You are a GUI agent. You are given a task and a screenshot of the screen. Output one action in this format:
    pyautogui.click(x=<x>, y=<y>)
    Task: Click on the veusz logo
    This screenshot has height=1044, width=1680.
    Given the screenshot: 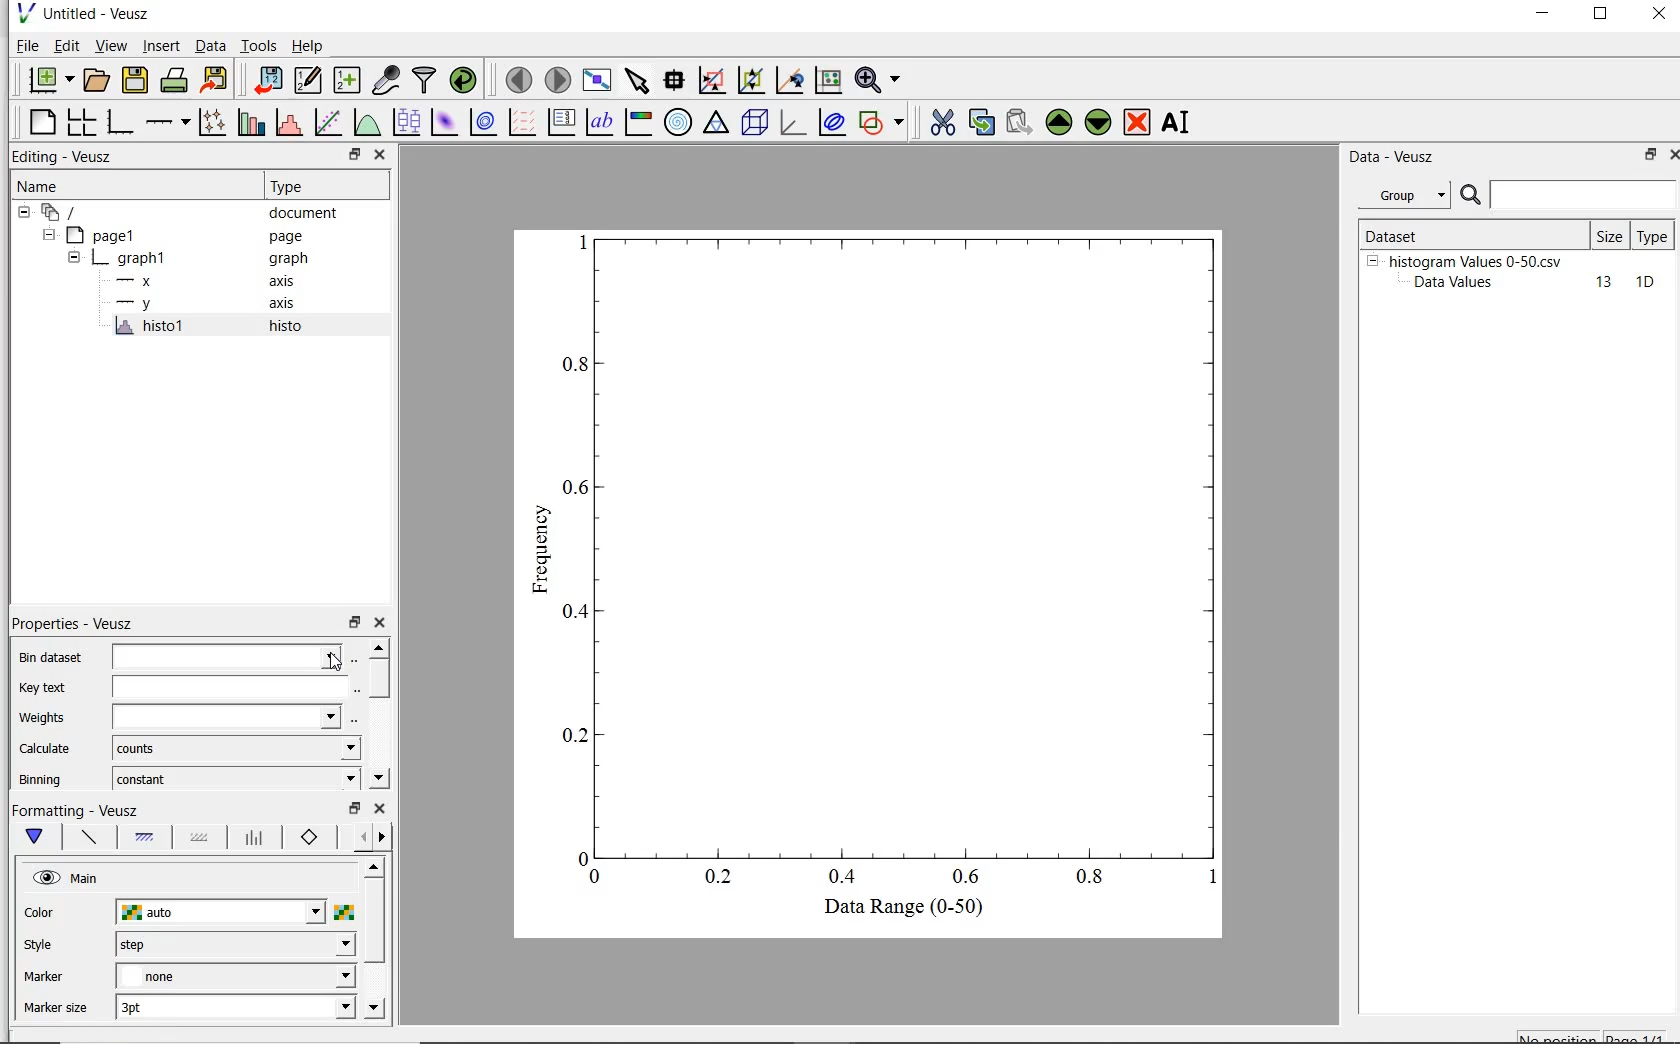 What is the action you would take?
    pyautogui.click(x=24, y=13)
    